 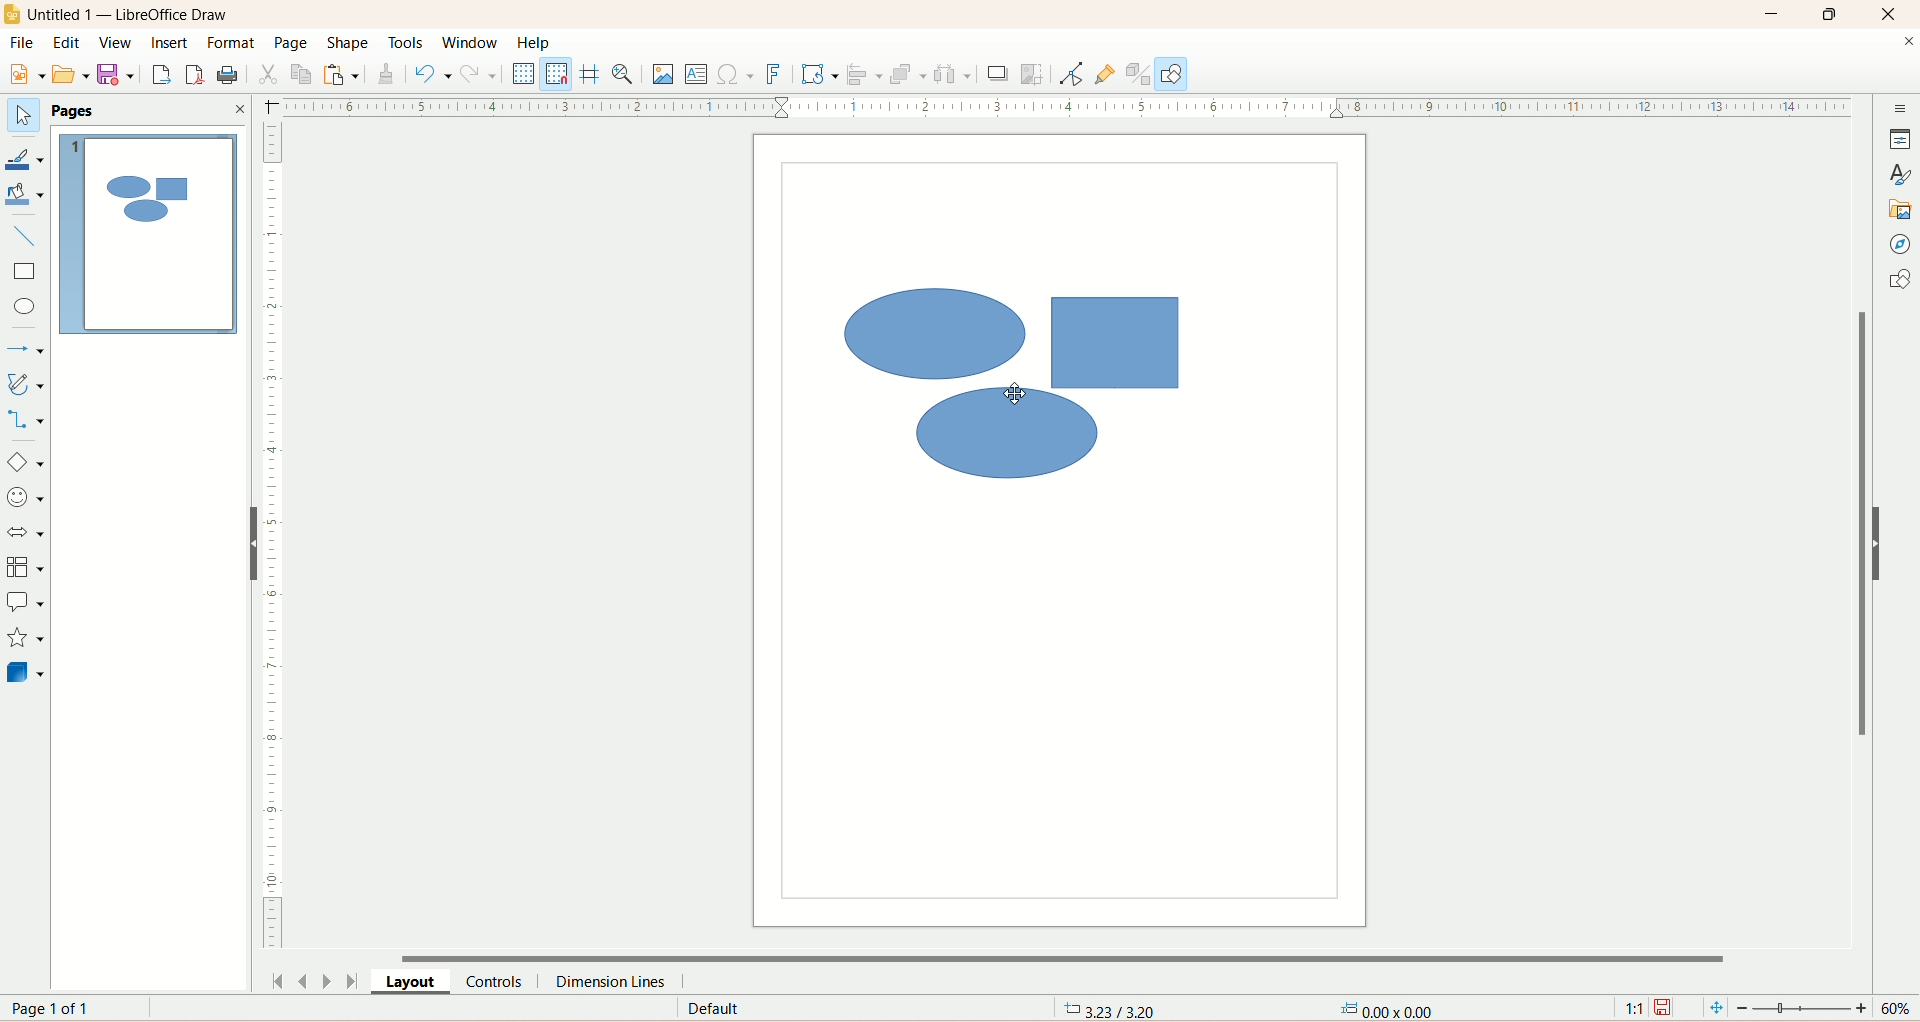 I want to click on vertical scroll bar, so click(x=1861, y=553).